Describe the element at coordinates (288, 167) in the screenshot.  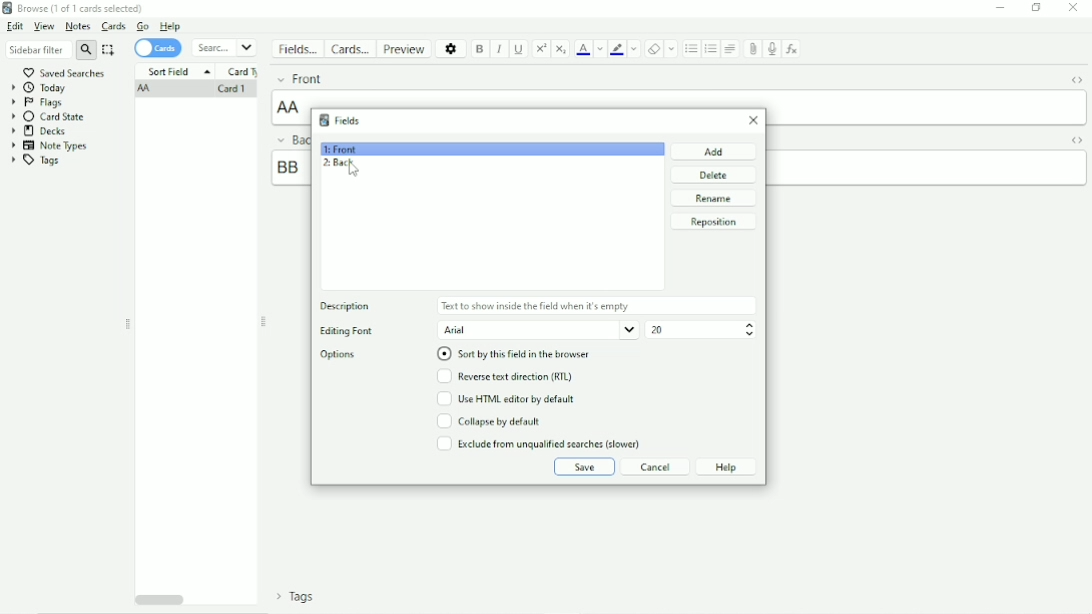
I see `BB` at that location.